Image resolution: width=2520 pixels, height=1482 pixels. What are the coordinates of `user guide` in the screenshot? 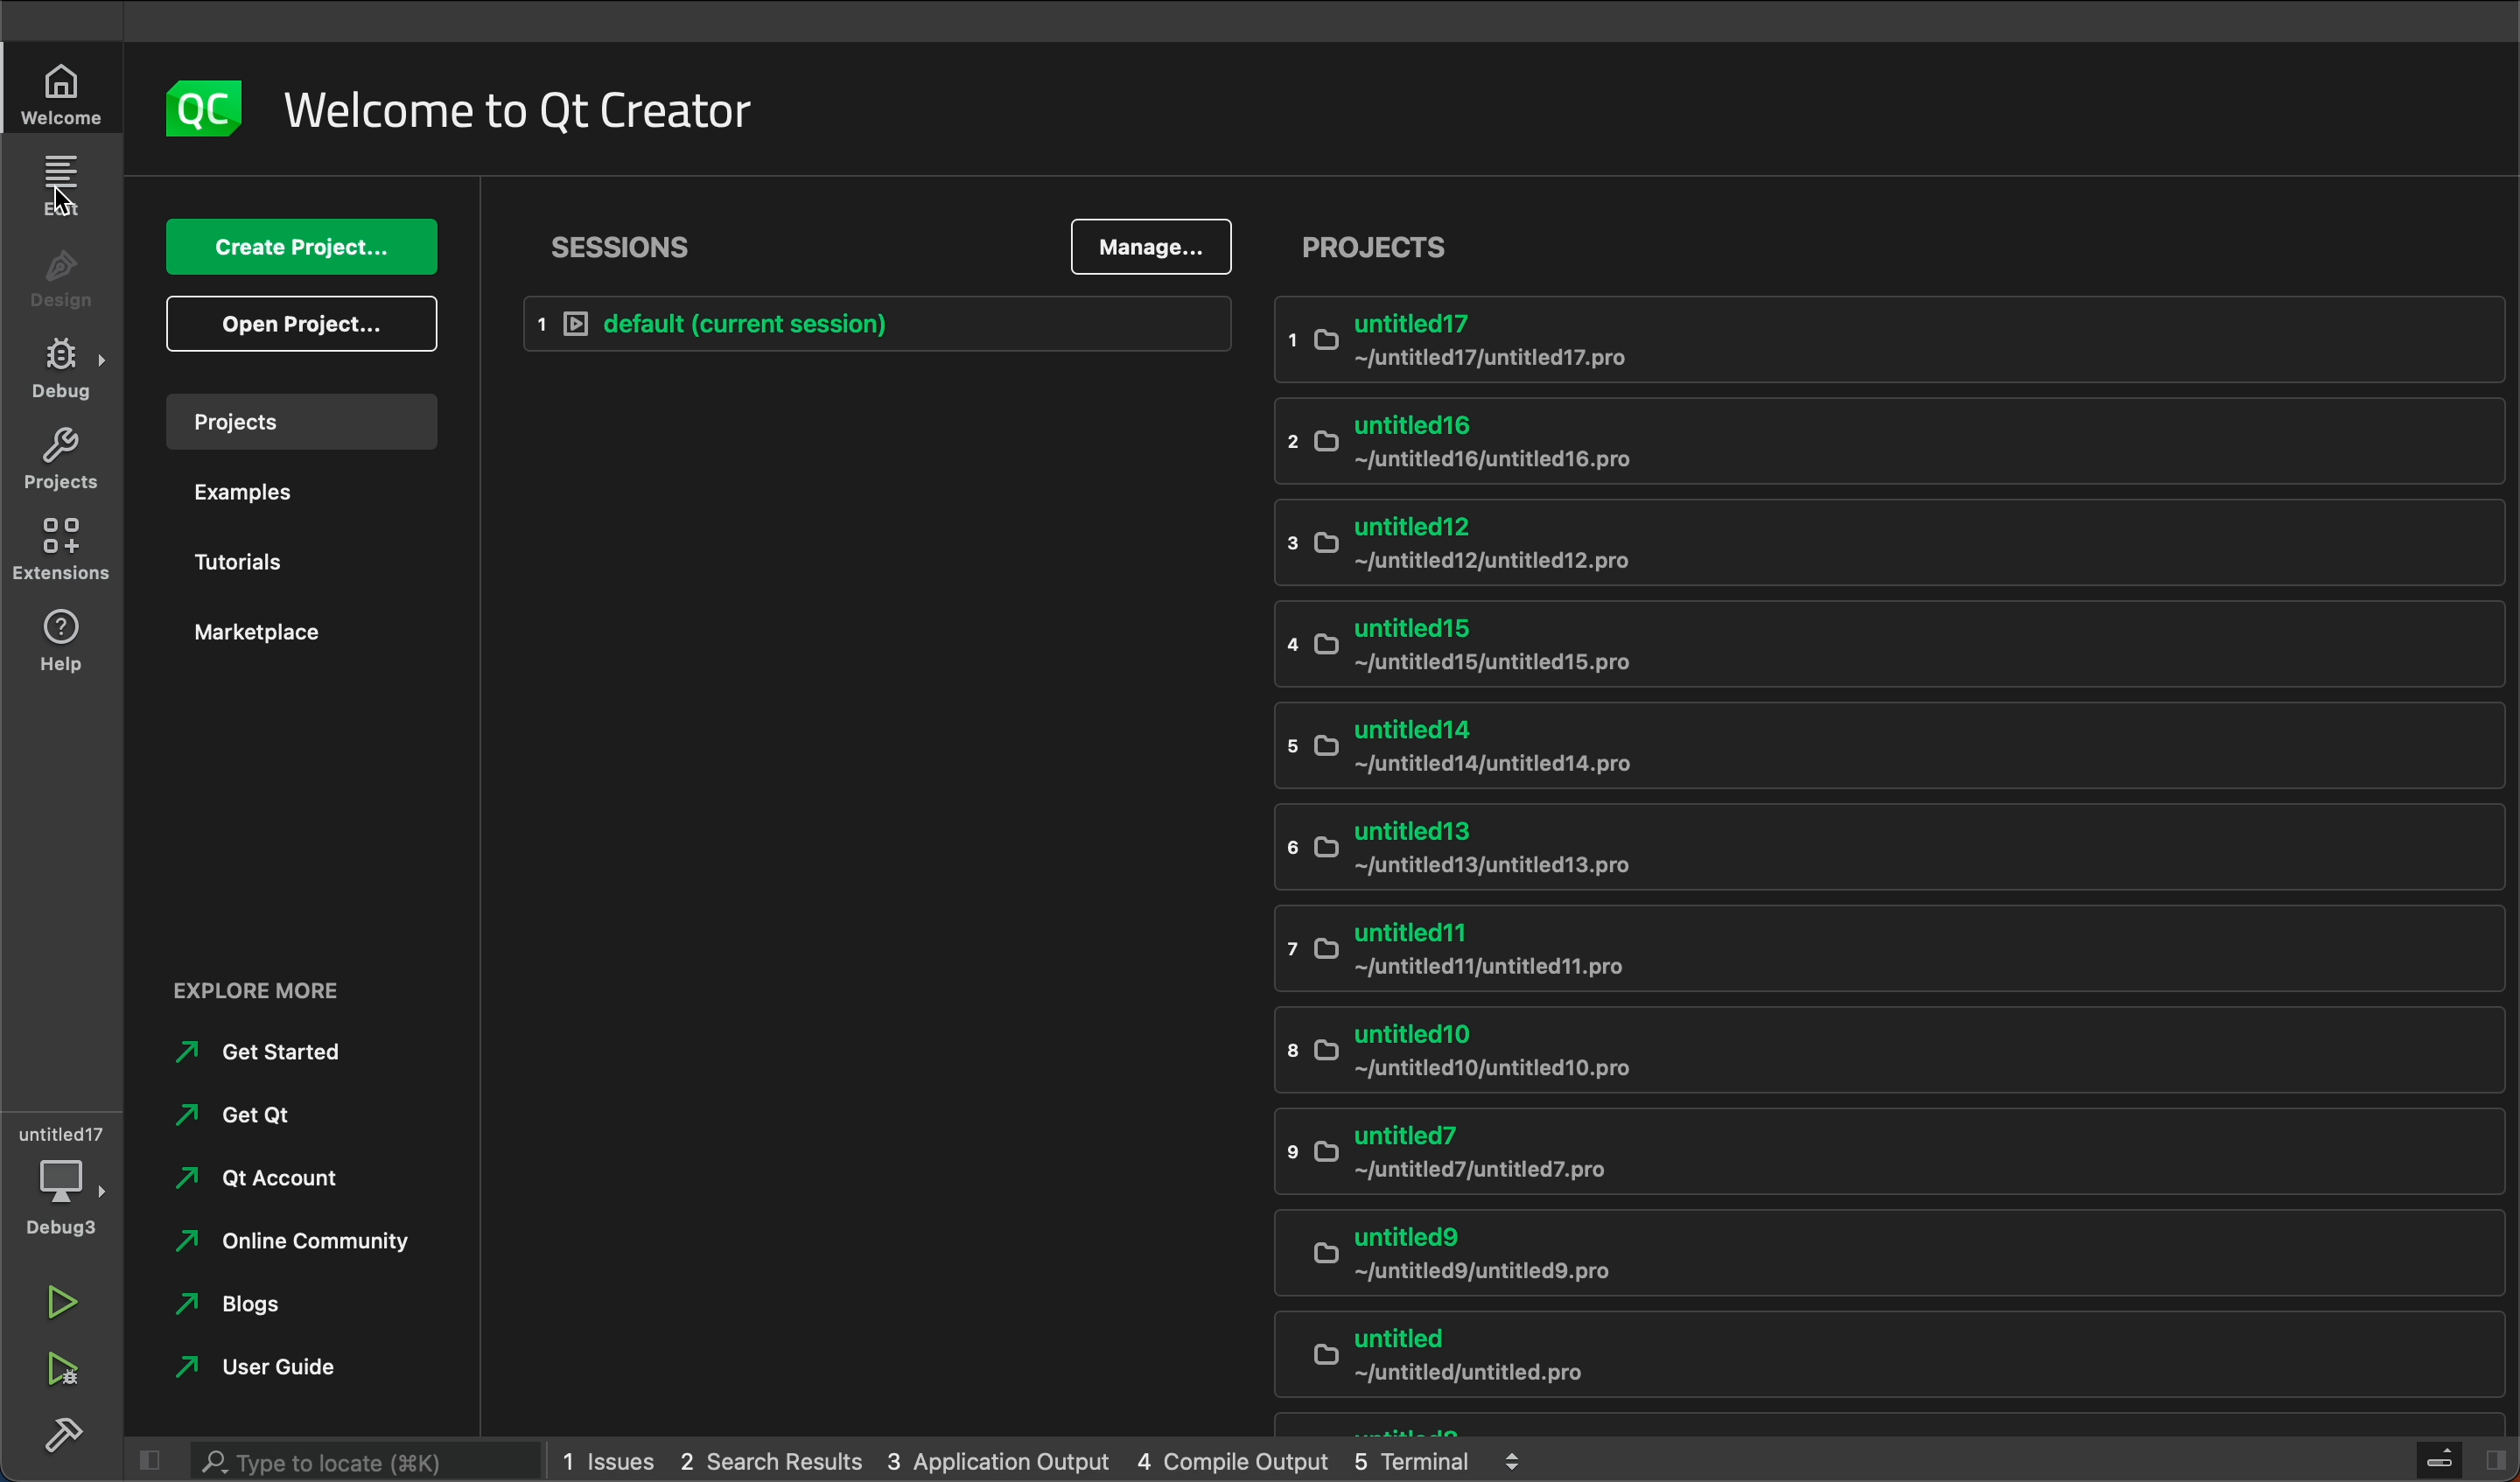 It's located at (260, 1364).